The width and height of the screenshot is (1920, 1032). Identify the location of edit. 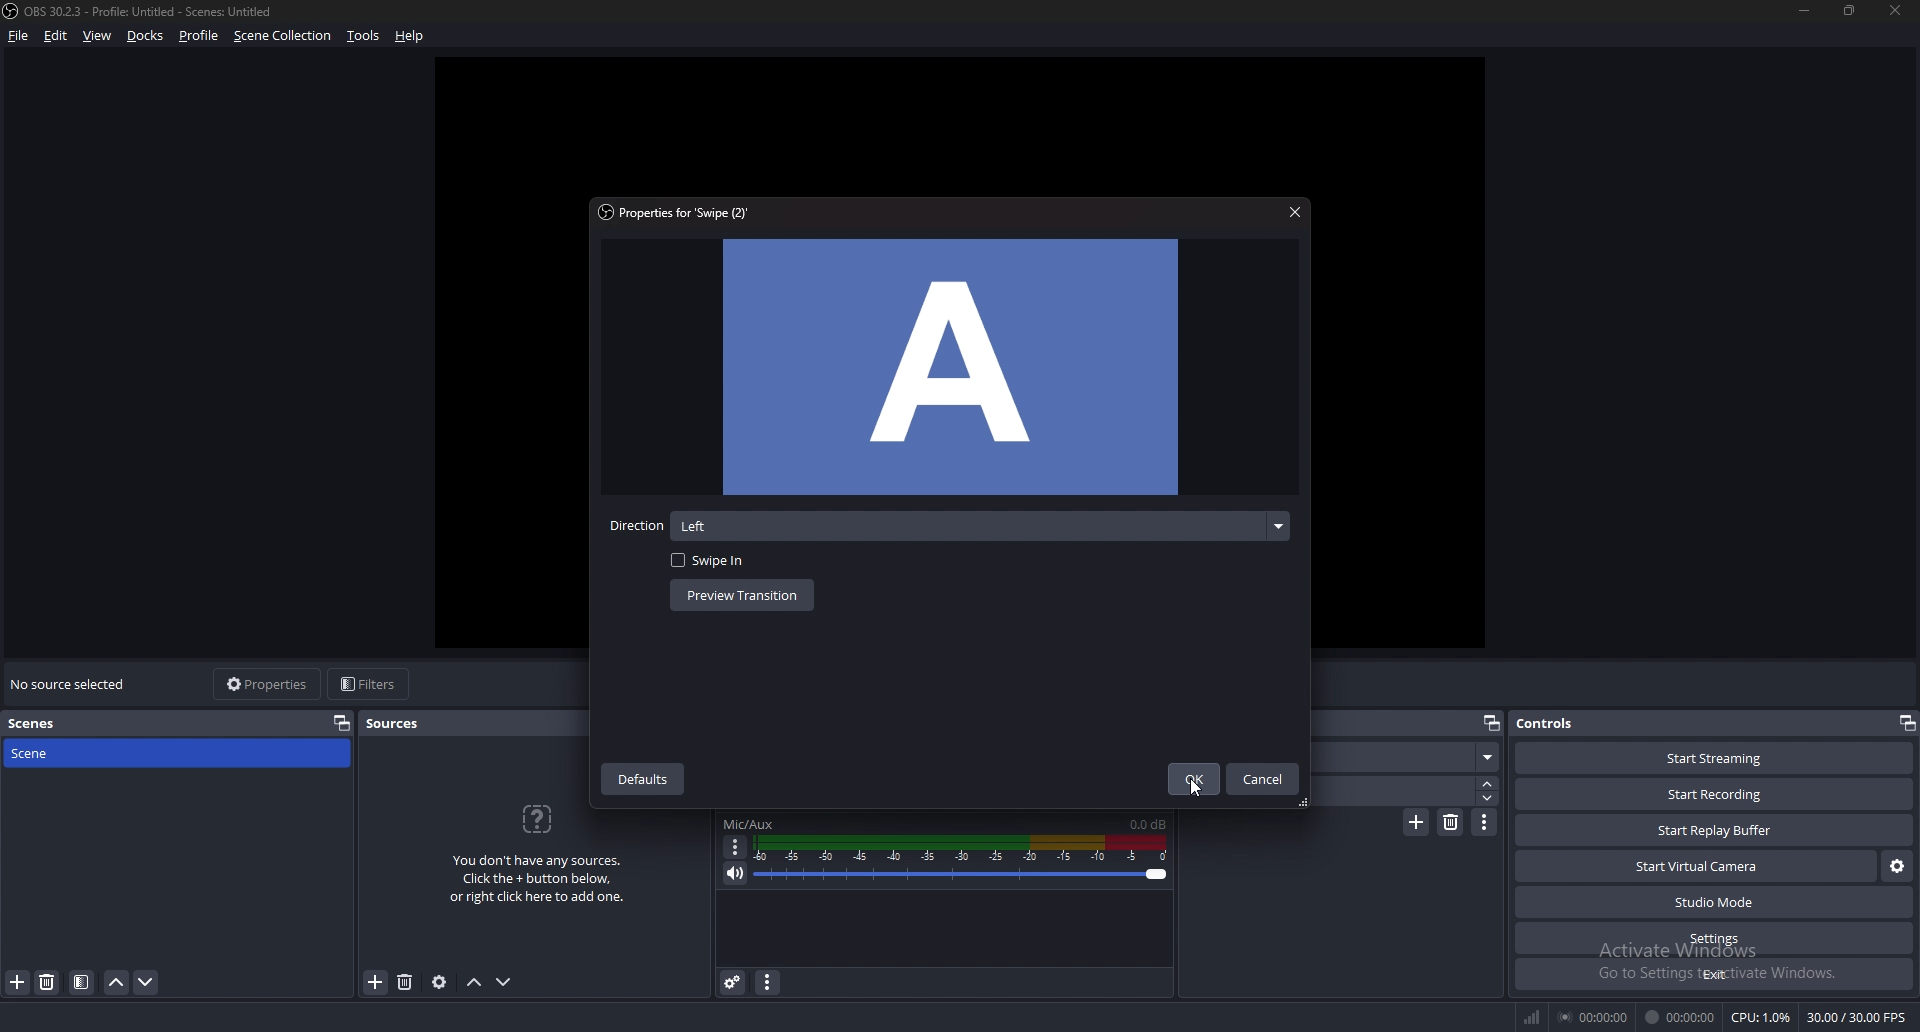
(57, 36).